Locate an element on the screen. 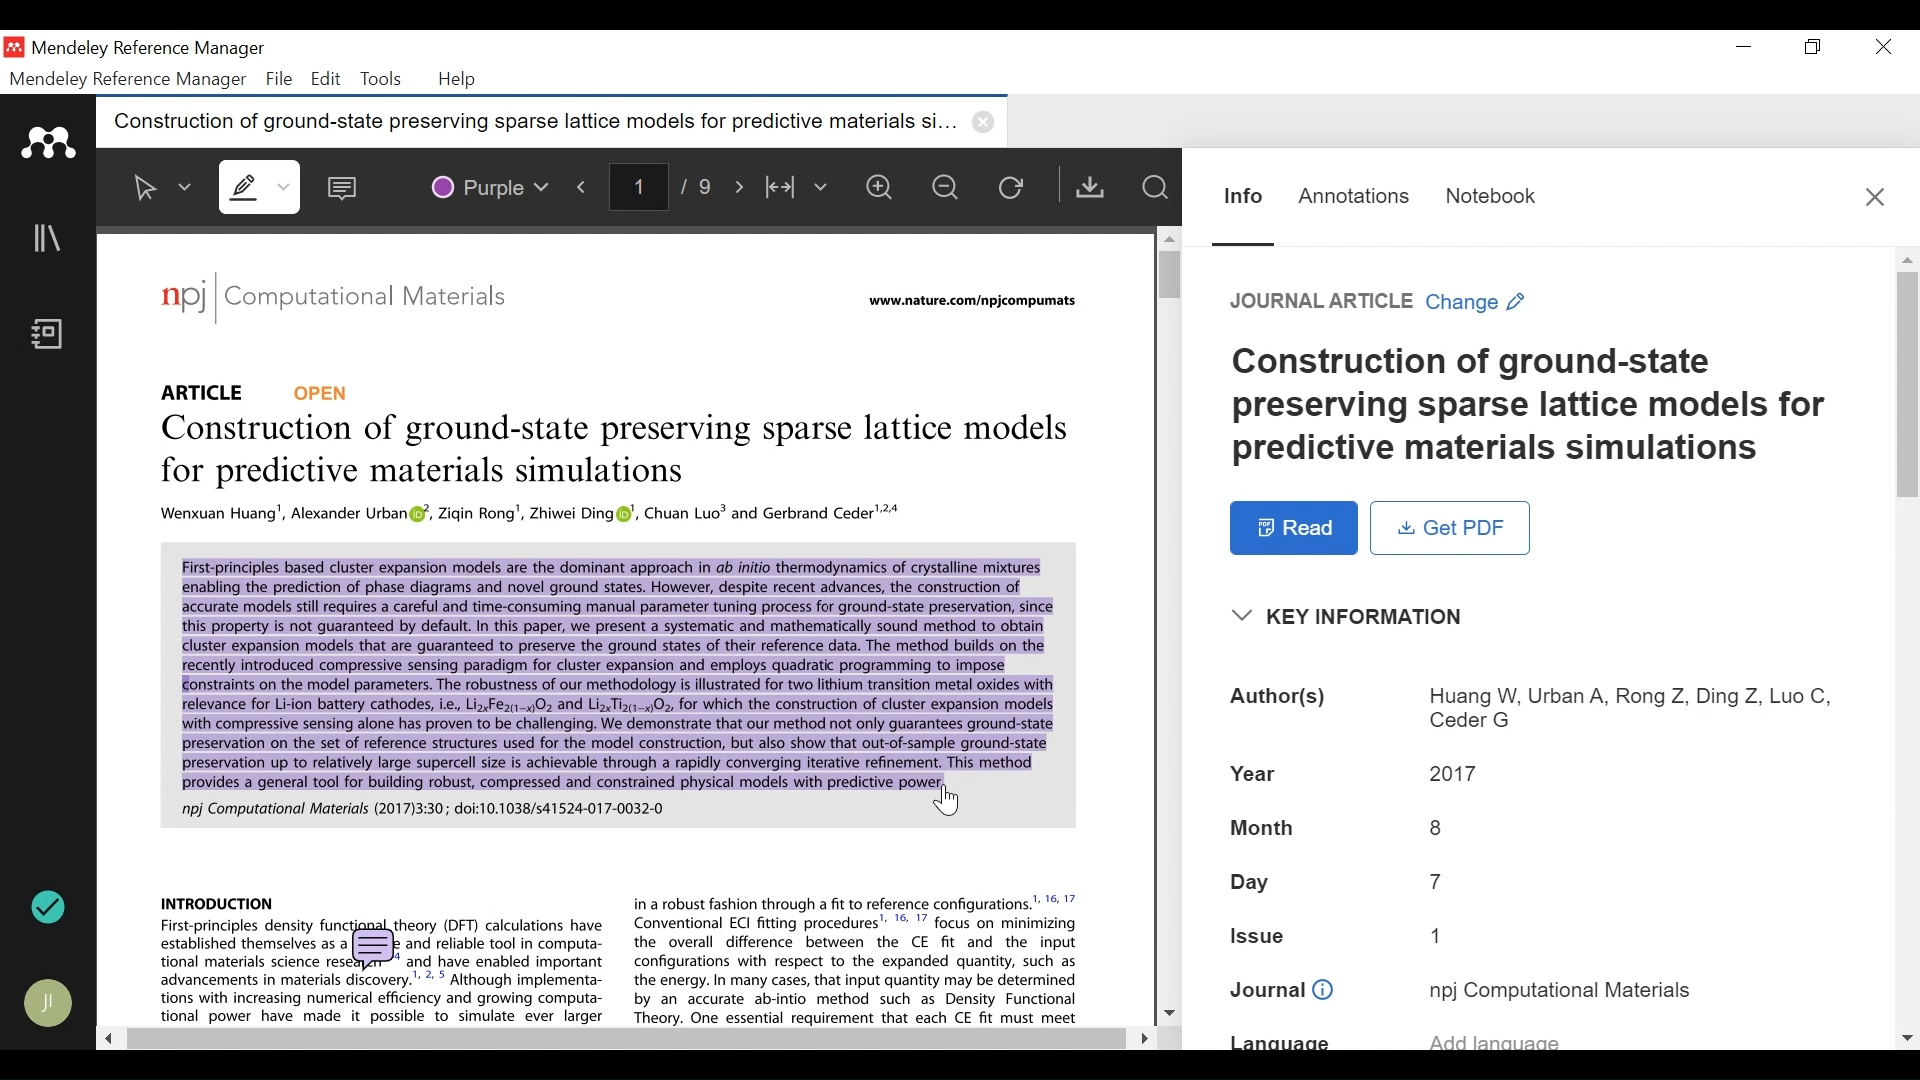  Avatar is located at coordinates (50, 1003).